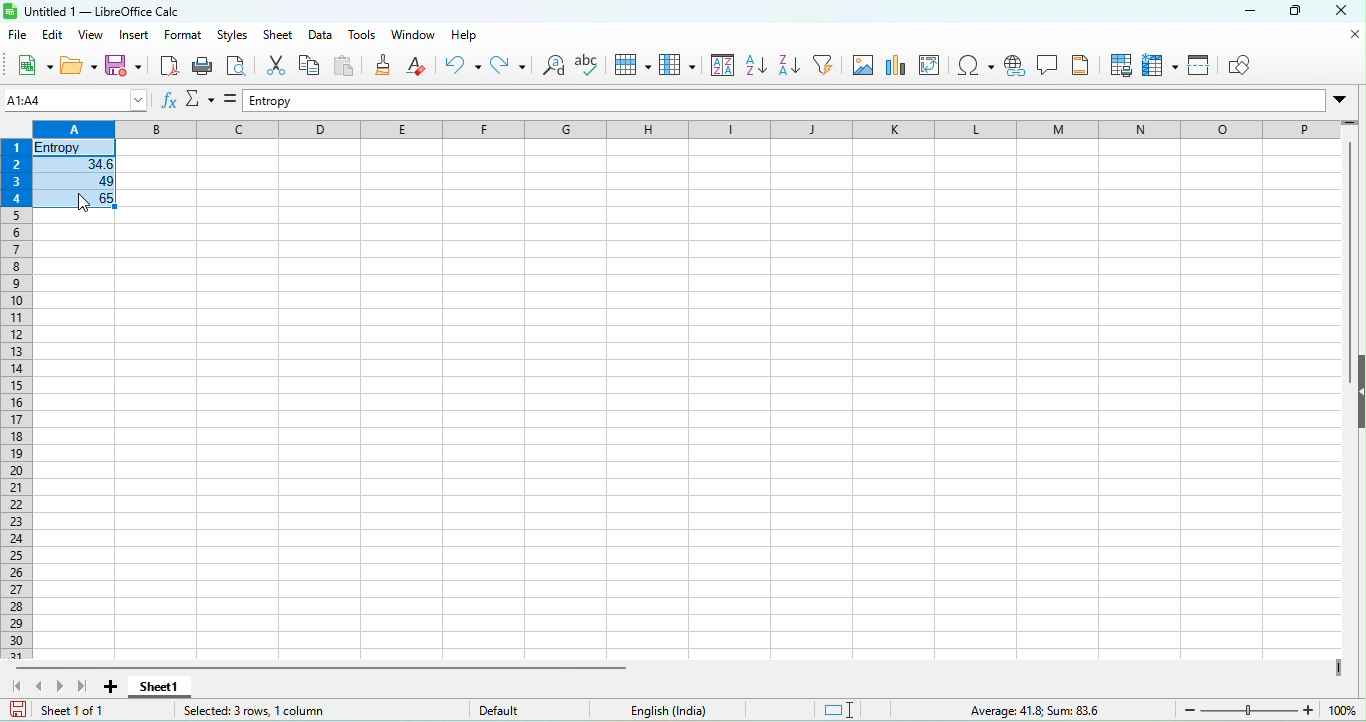 The width and height of the screenshot is (1366, 722). I want to click on scroll to first sheet, so click(15, 683).